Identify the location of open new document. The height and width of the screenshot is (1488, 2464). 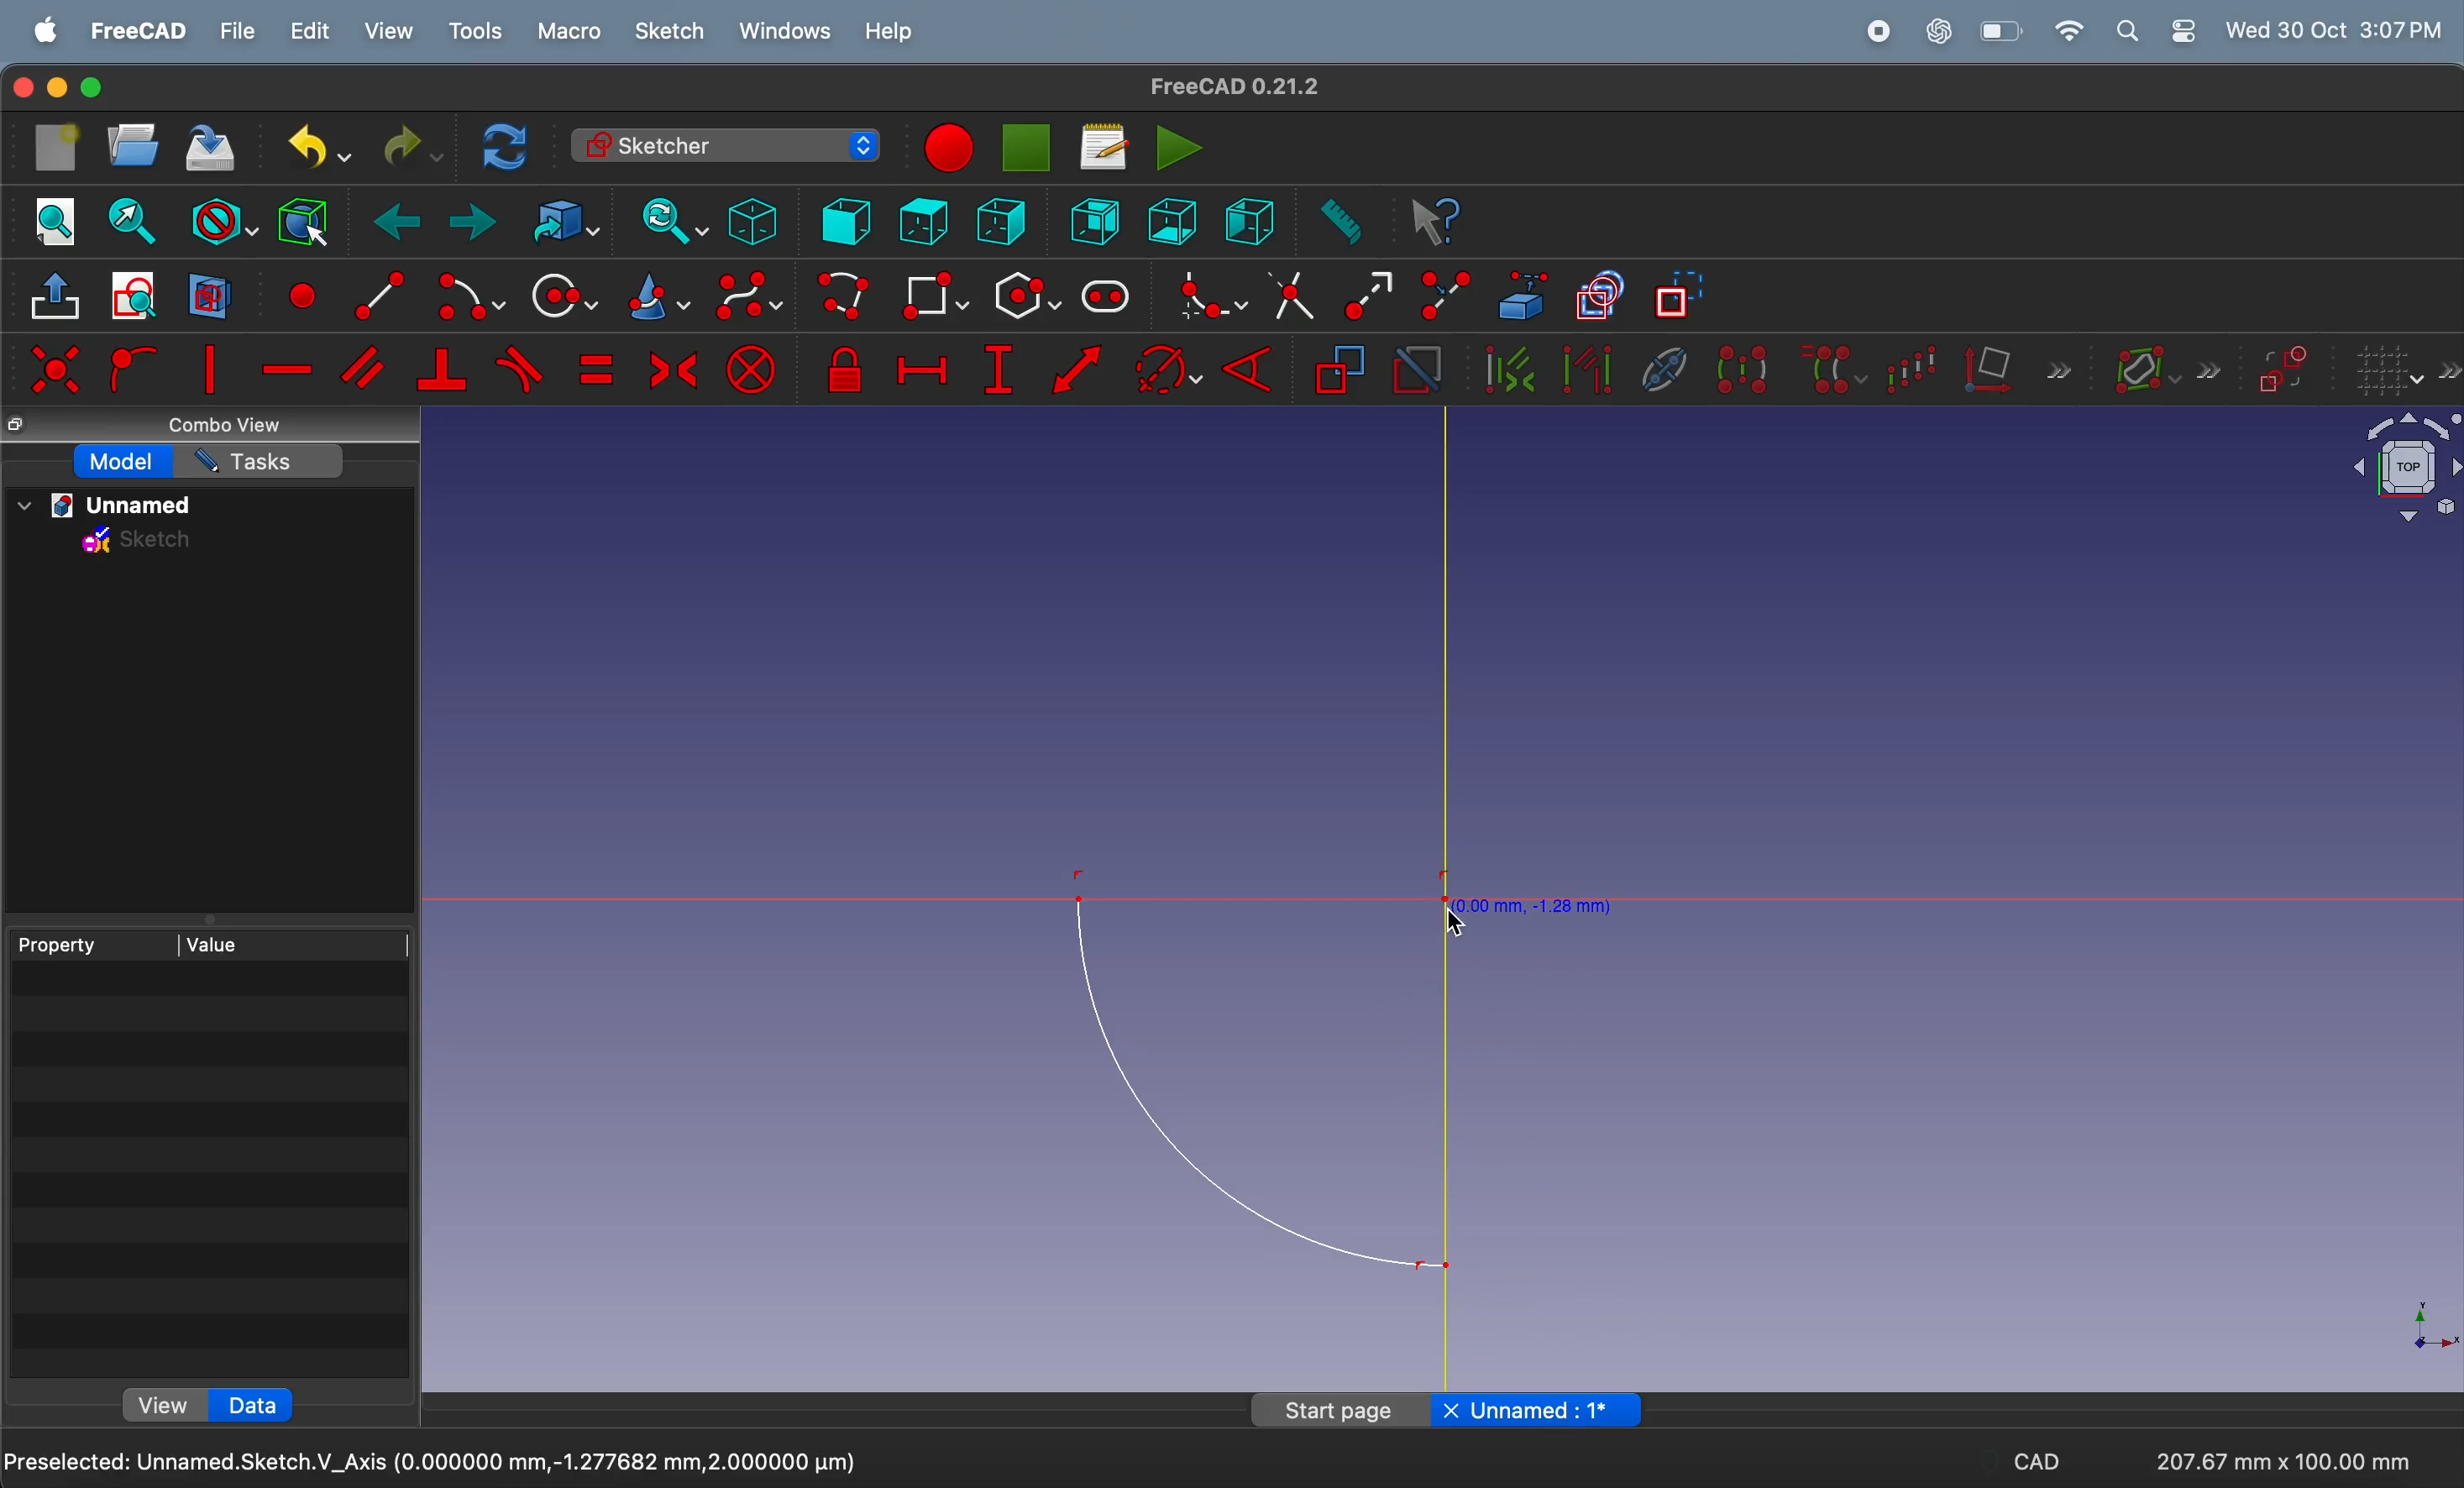
(133, 145).